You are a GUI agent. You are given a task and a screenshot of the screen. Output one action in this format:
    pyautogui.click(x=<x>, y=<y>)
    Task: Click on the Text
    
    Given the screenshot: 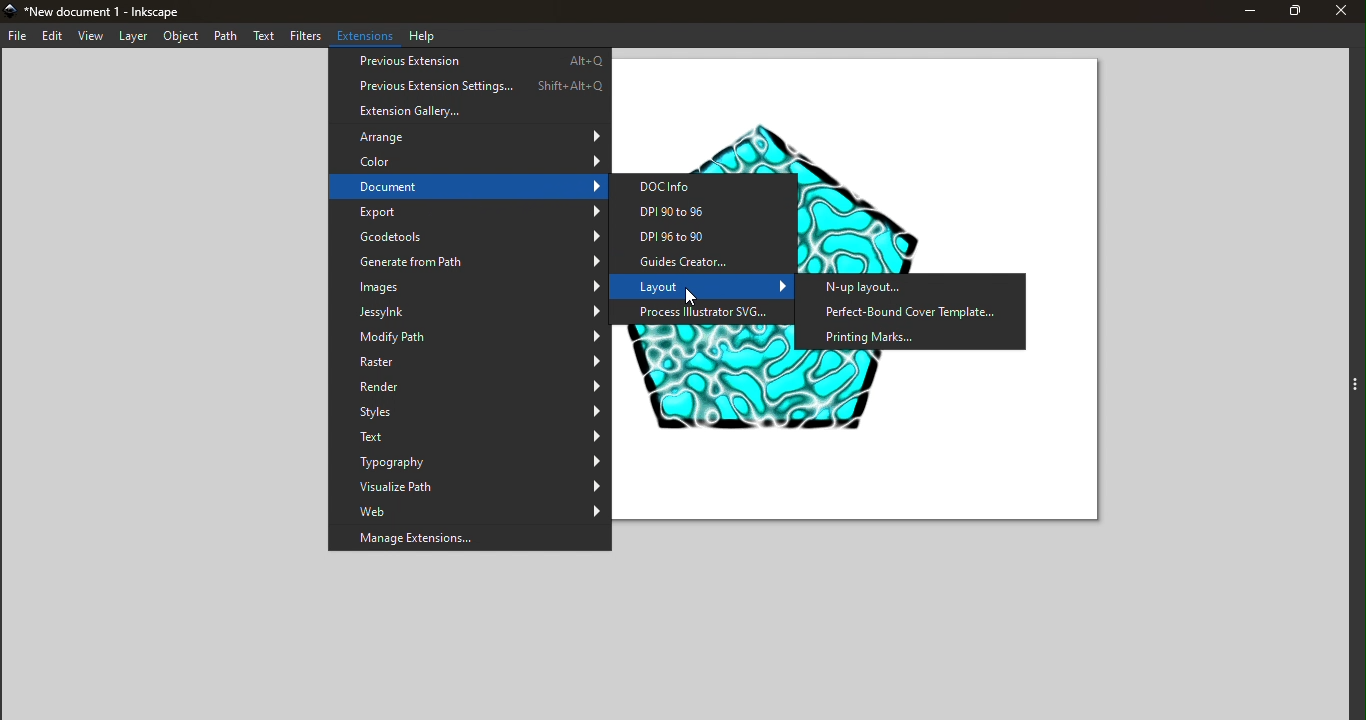 What is the action you would take?
    pyautogui.click(x=265, y=37)
    